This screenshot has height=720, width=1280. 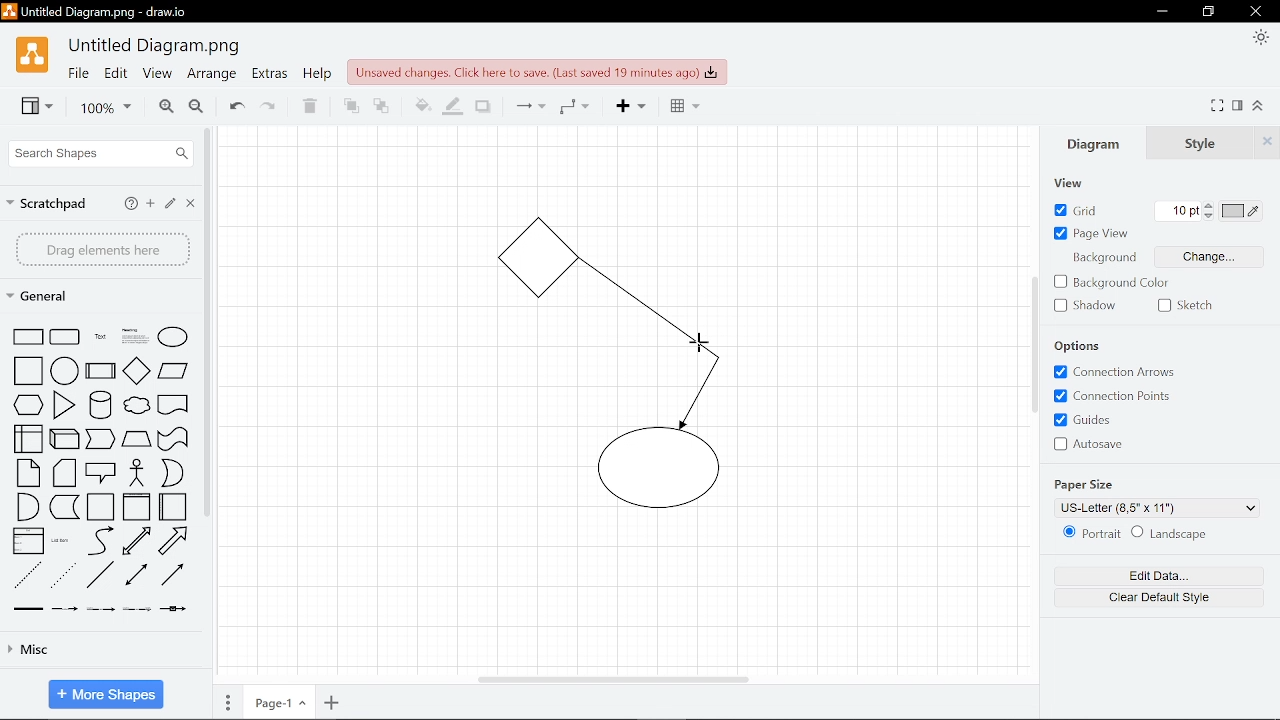 What do you see at coordinates (136, 610) in the screenshot?
I see `shape` at bounding box center [136, 610].